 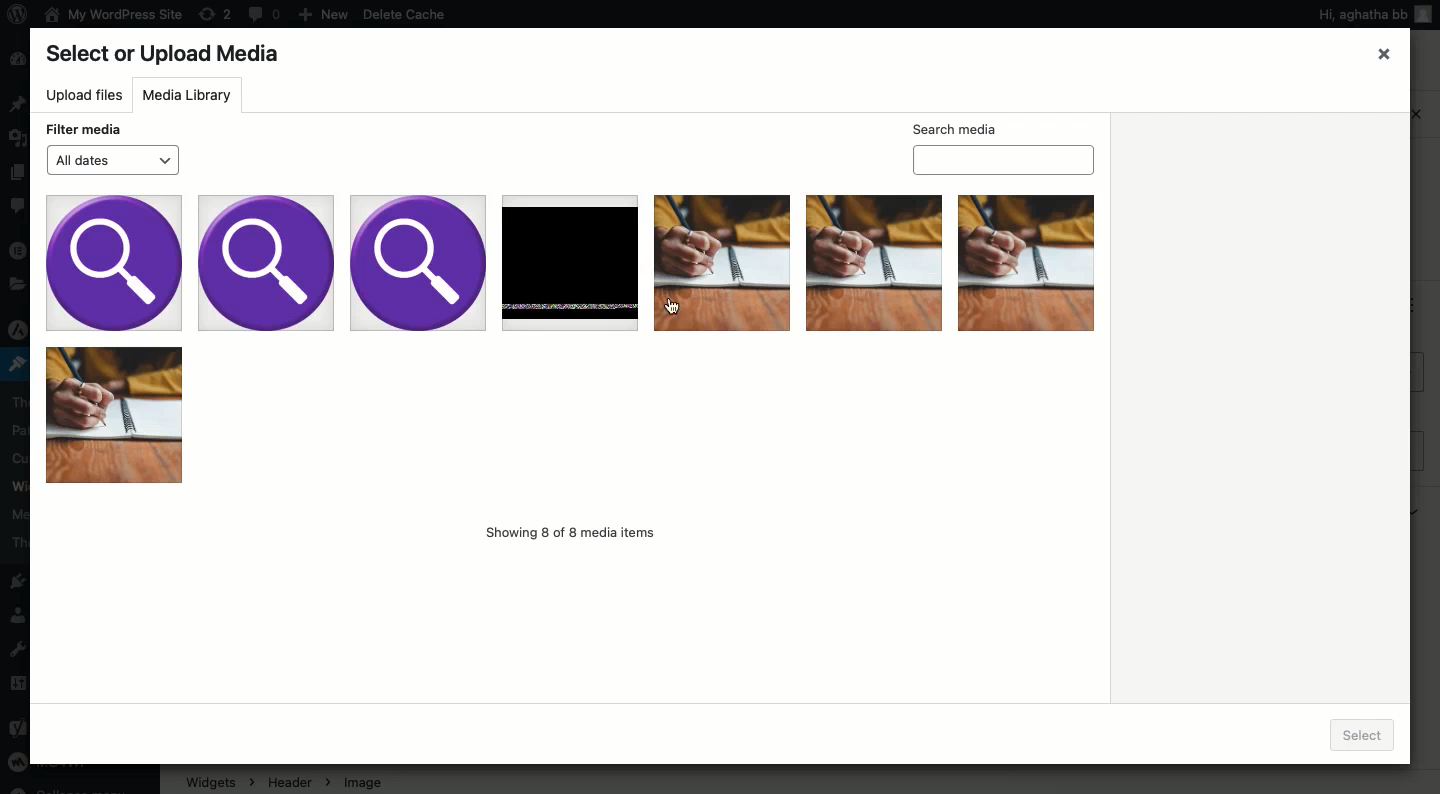 I want to click on Select or upload media, so click(x=169, y=55).